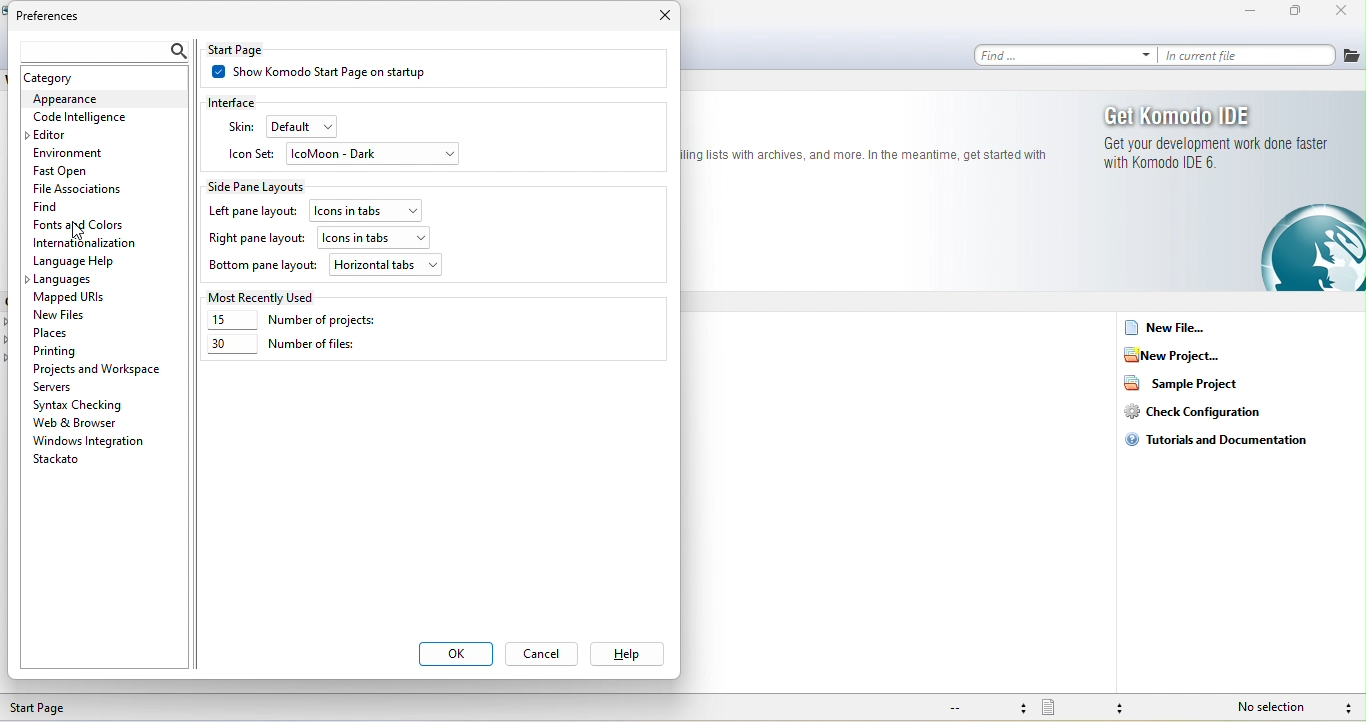 The width and height of the screenshot is (1366, 722). Describe the element at coordinates (458, 653) in the screenshot. I see `ok` at that location.